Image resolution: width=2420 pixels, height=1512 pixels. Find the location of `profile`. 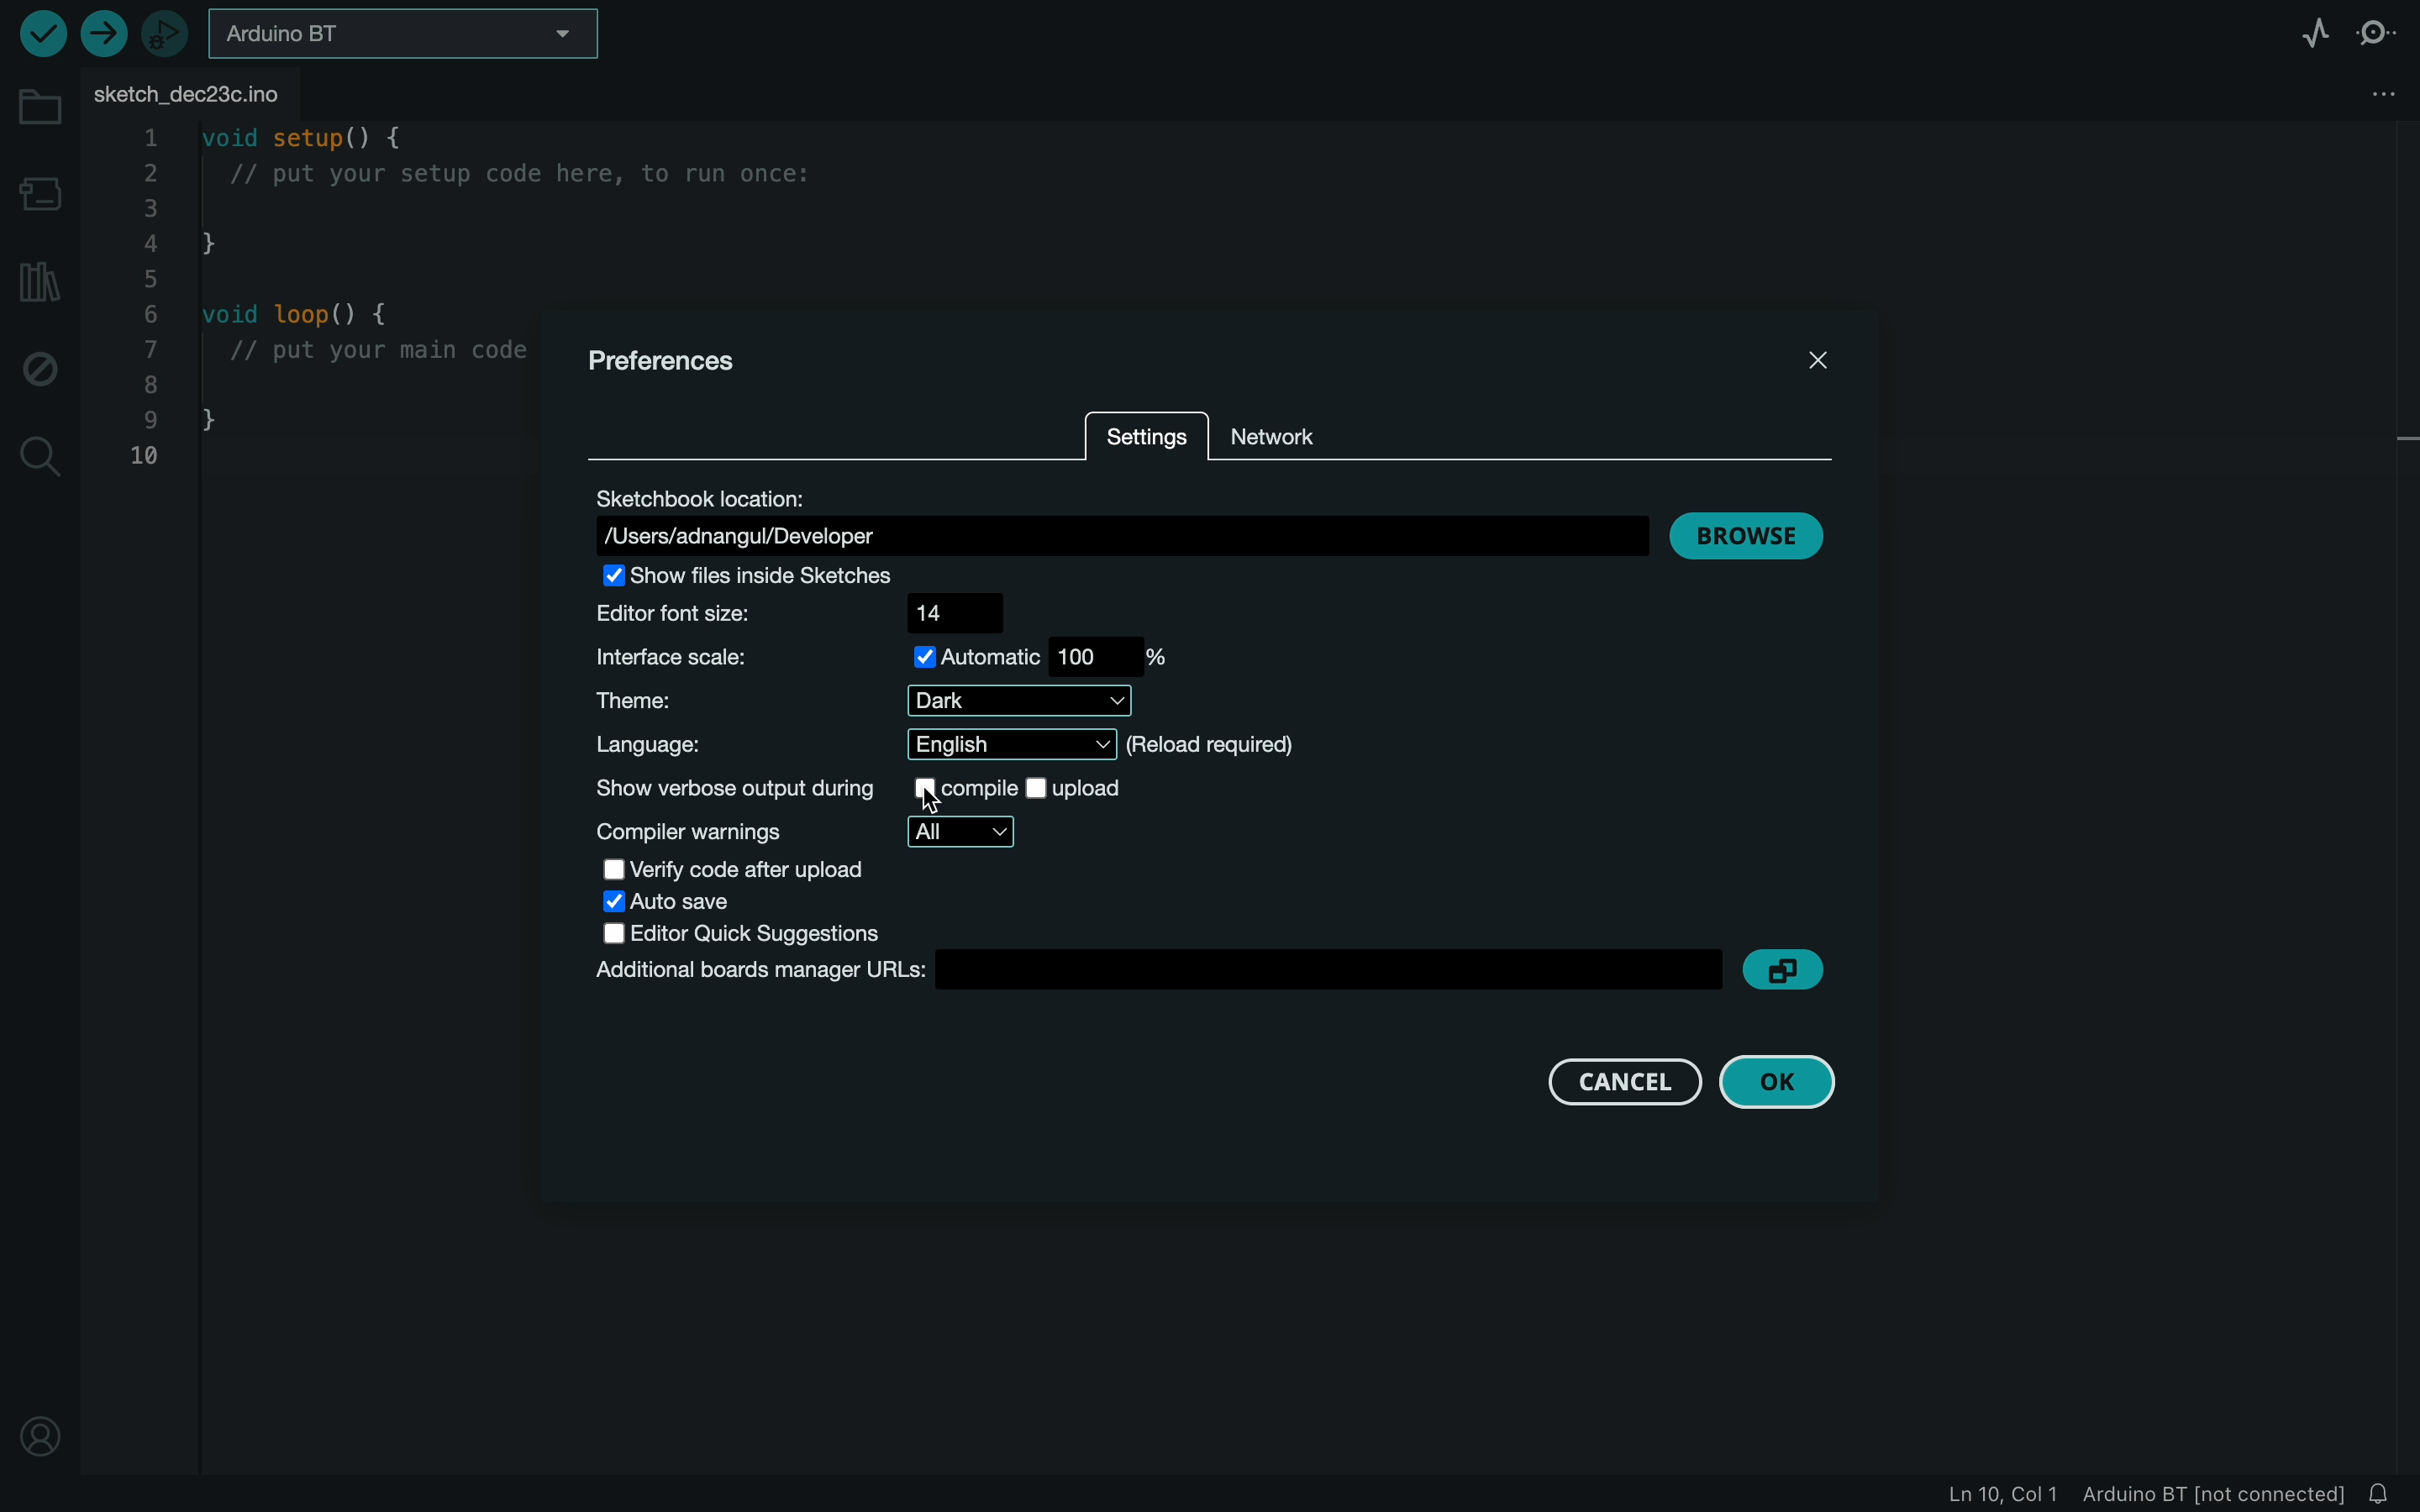

profile is located at coordinates (46, 1433).